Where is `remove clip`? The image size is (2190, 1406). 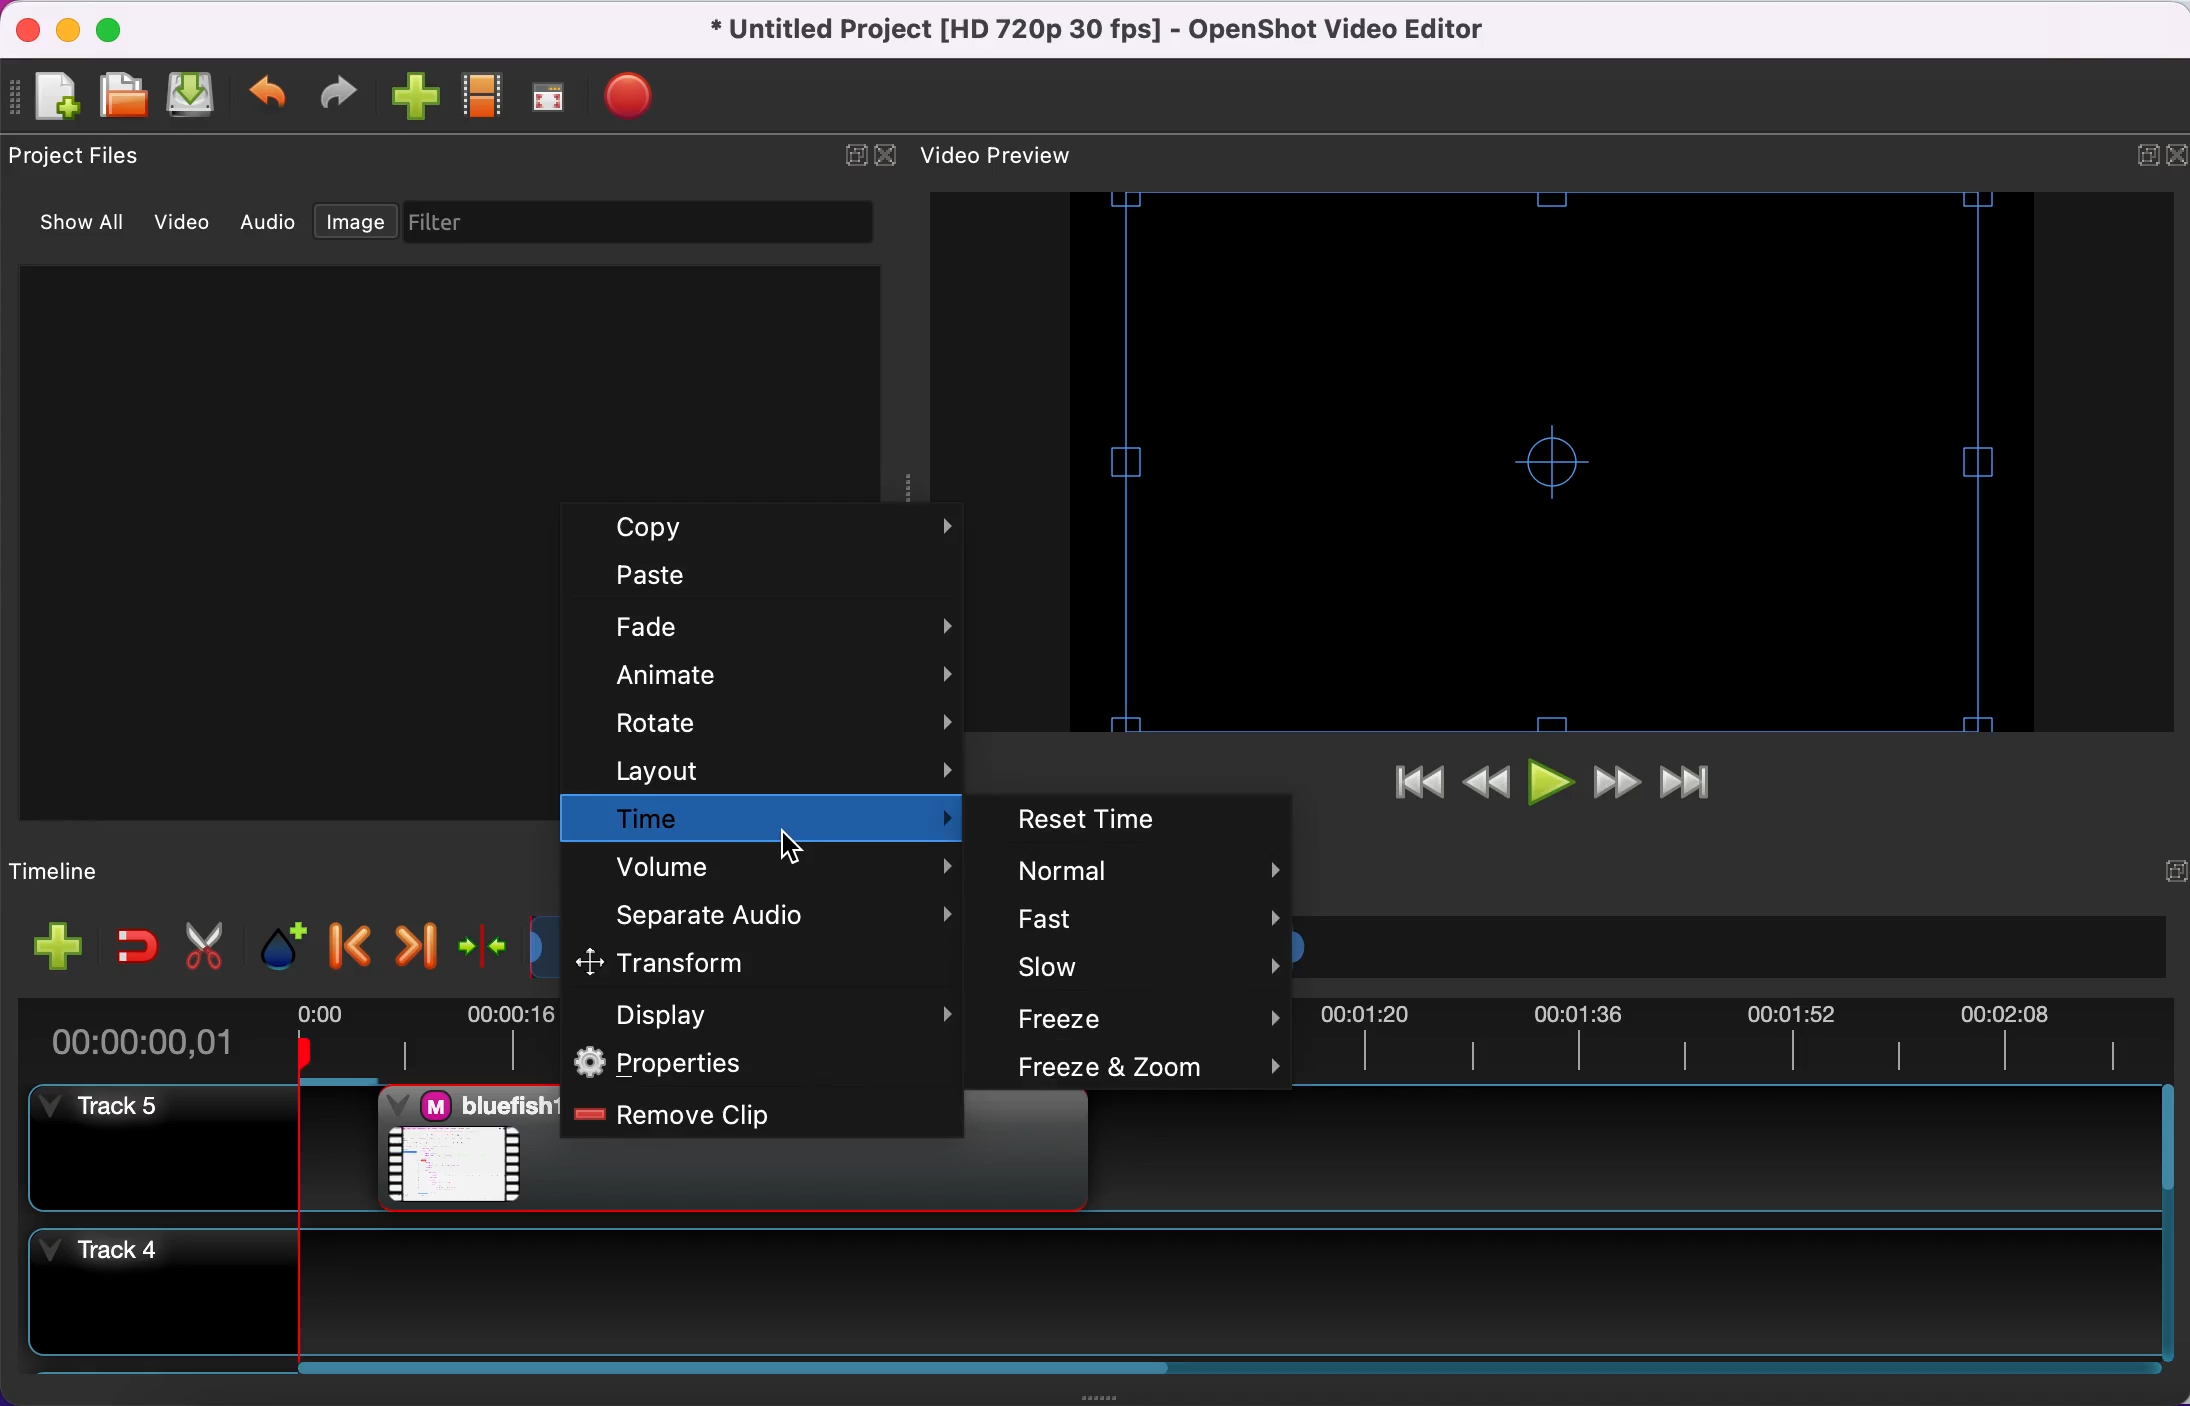 remove clip is located at coordinates (751, 1116).